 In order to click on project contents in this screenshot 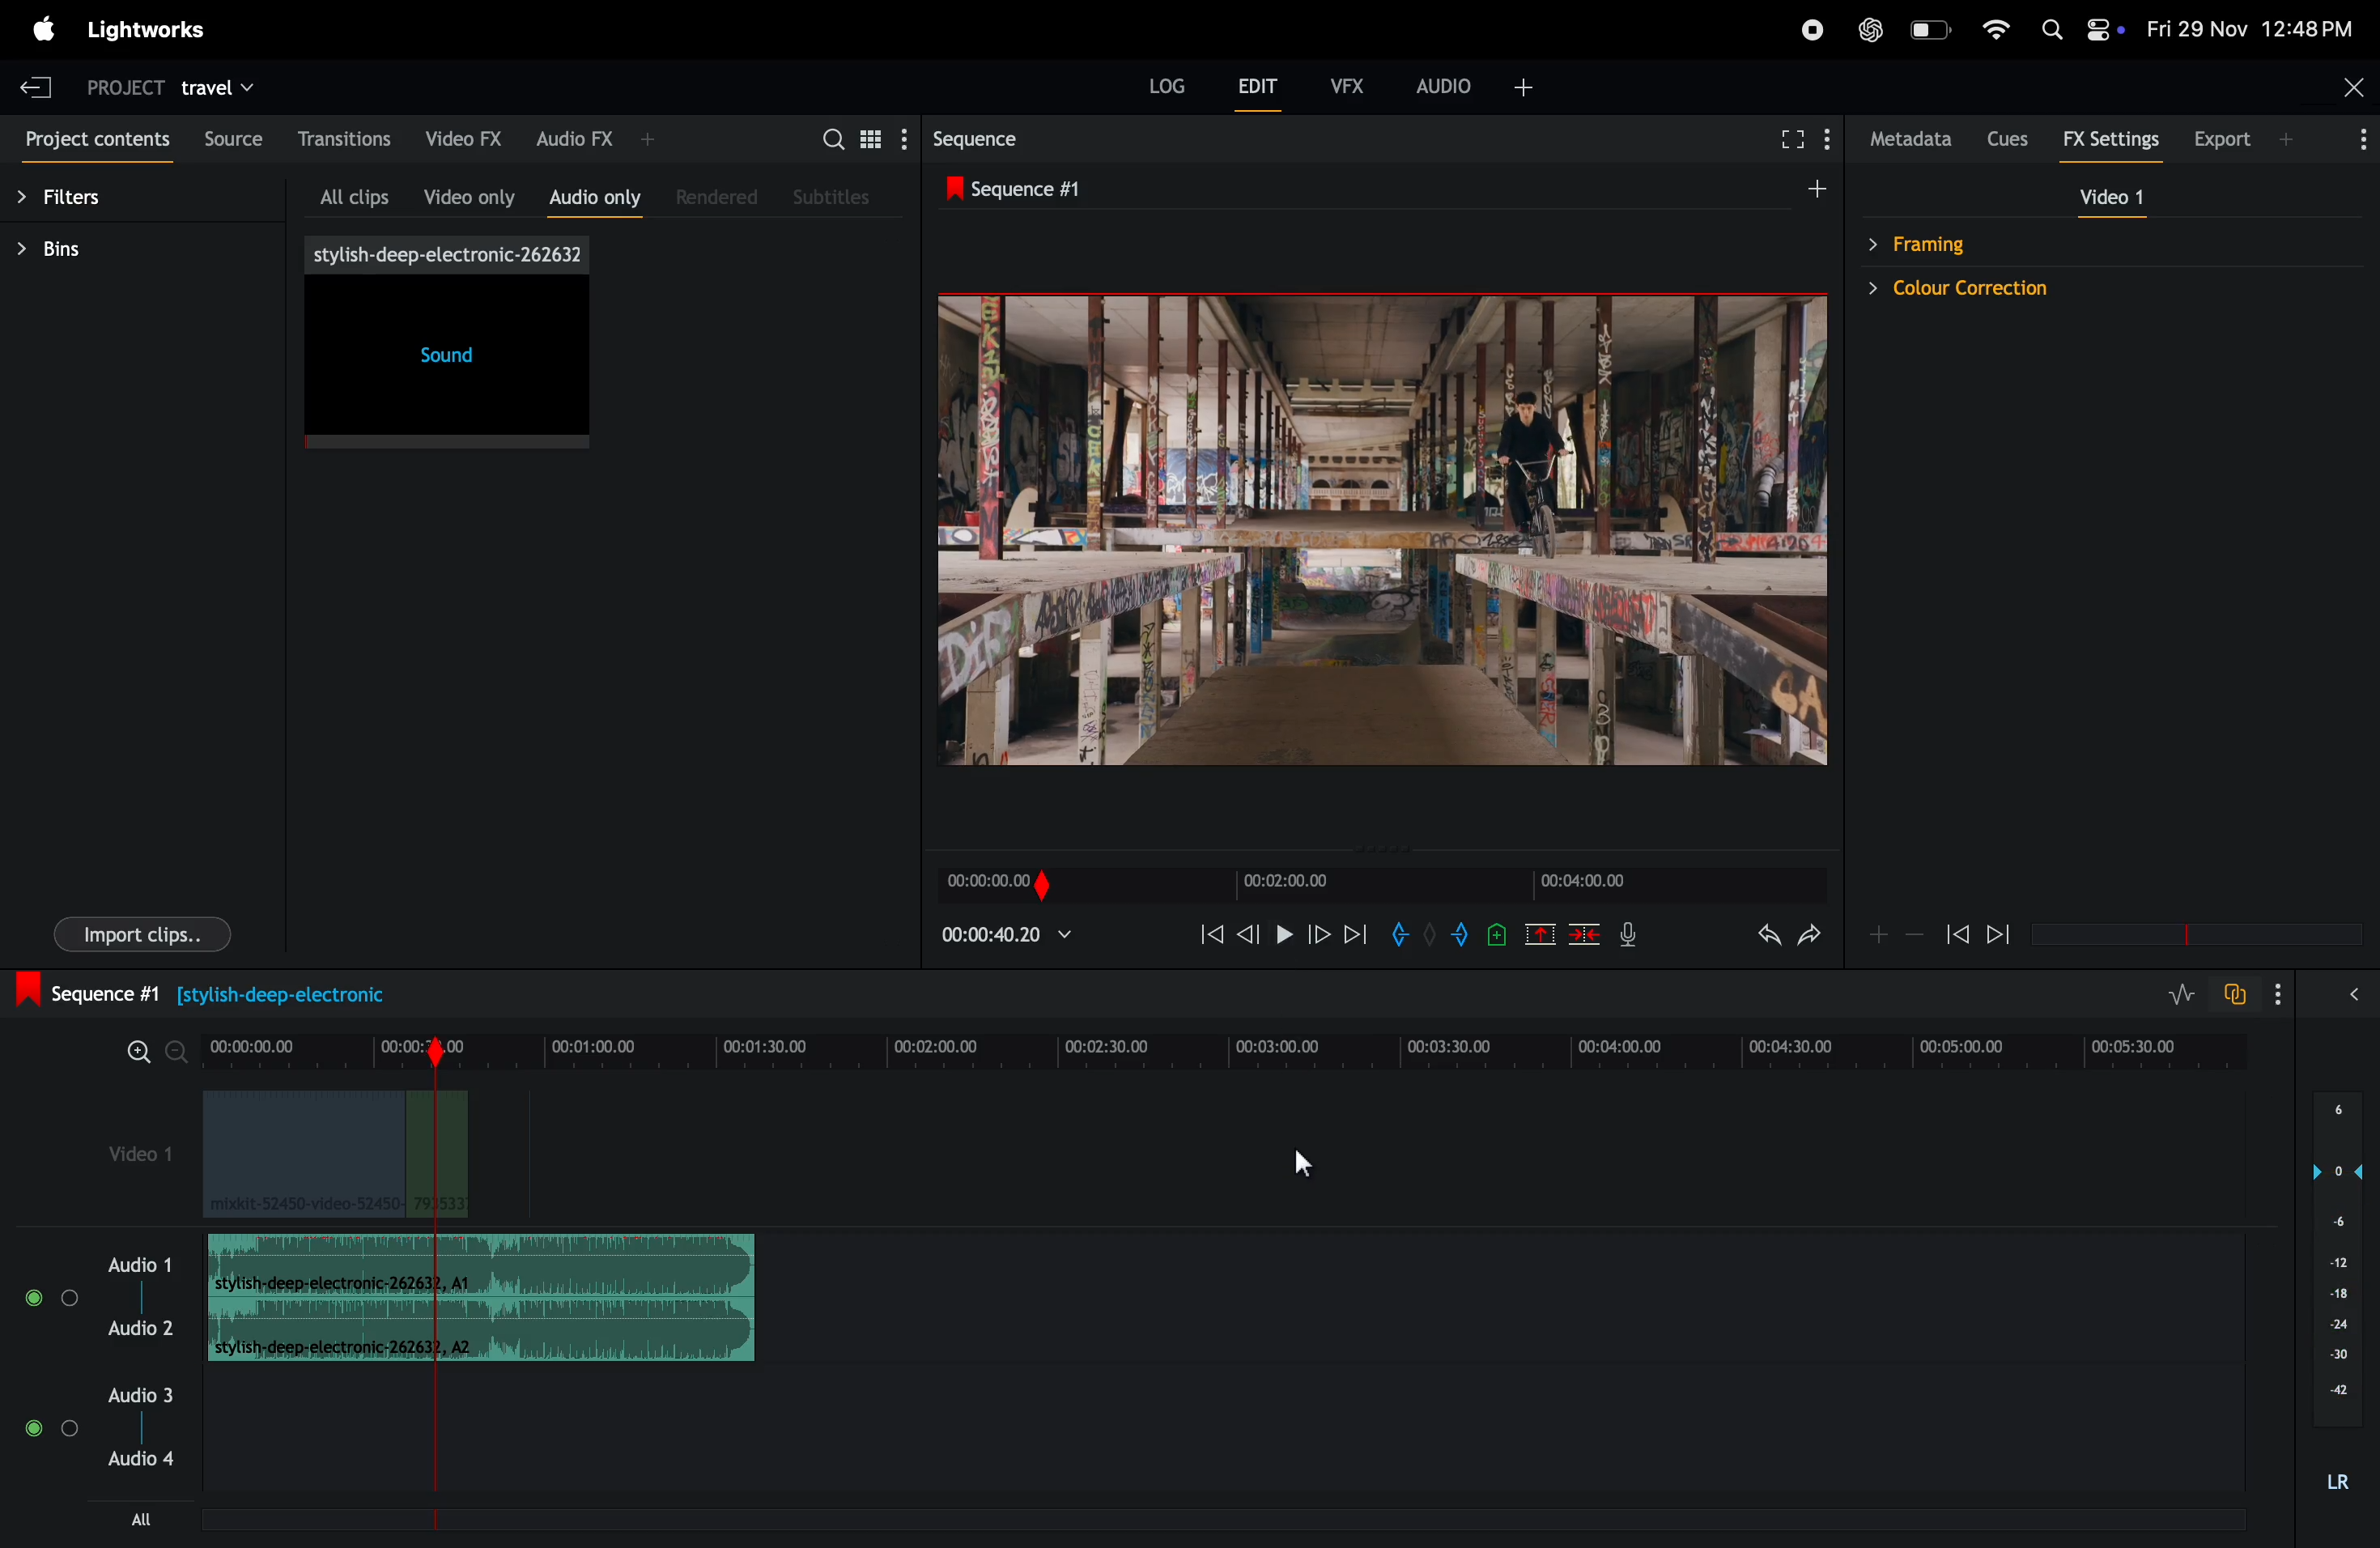, I will do `click(93, 143)`.